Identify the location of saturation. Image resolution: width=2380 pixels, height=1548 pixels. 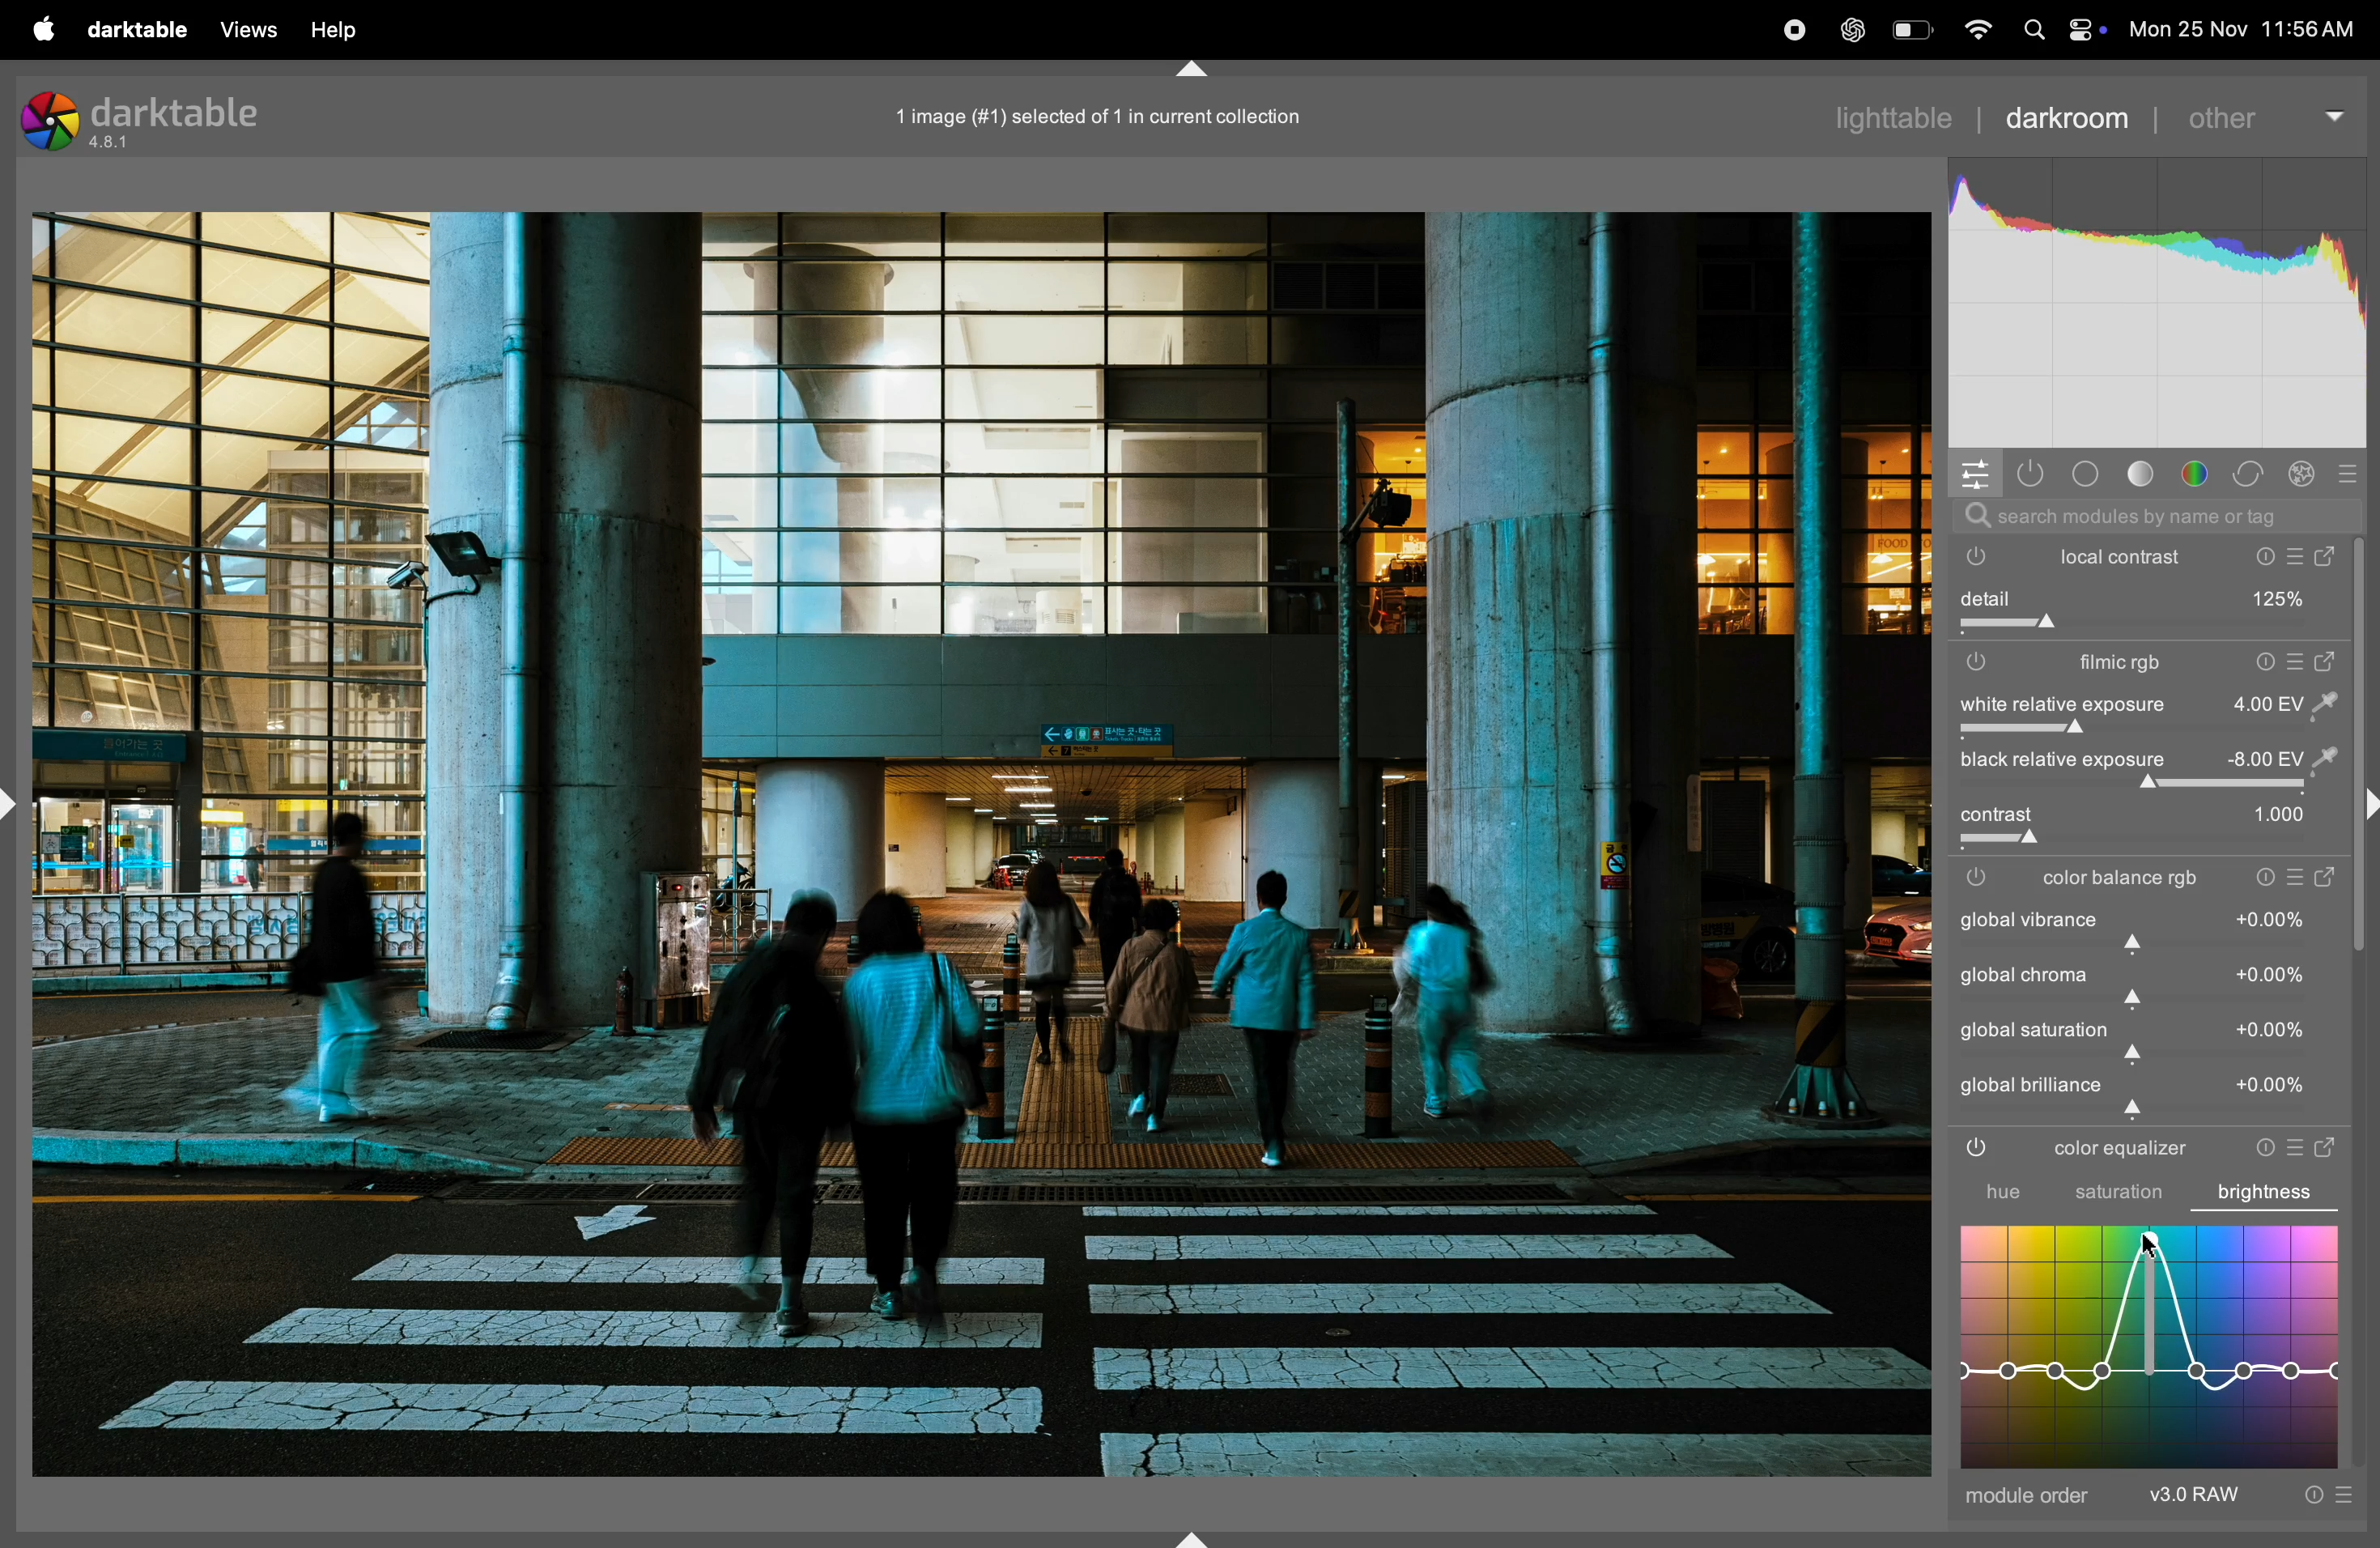
(2117, 1195).